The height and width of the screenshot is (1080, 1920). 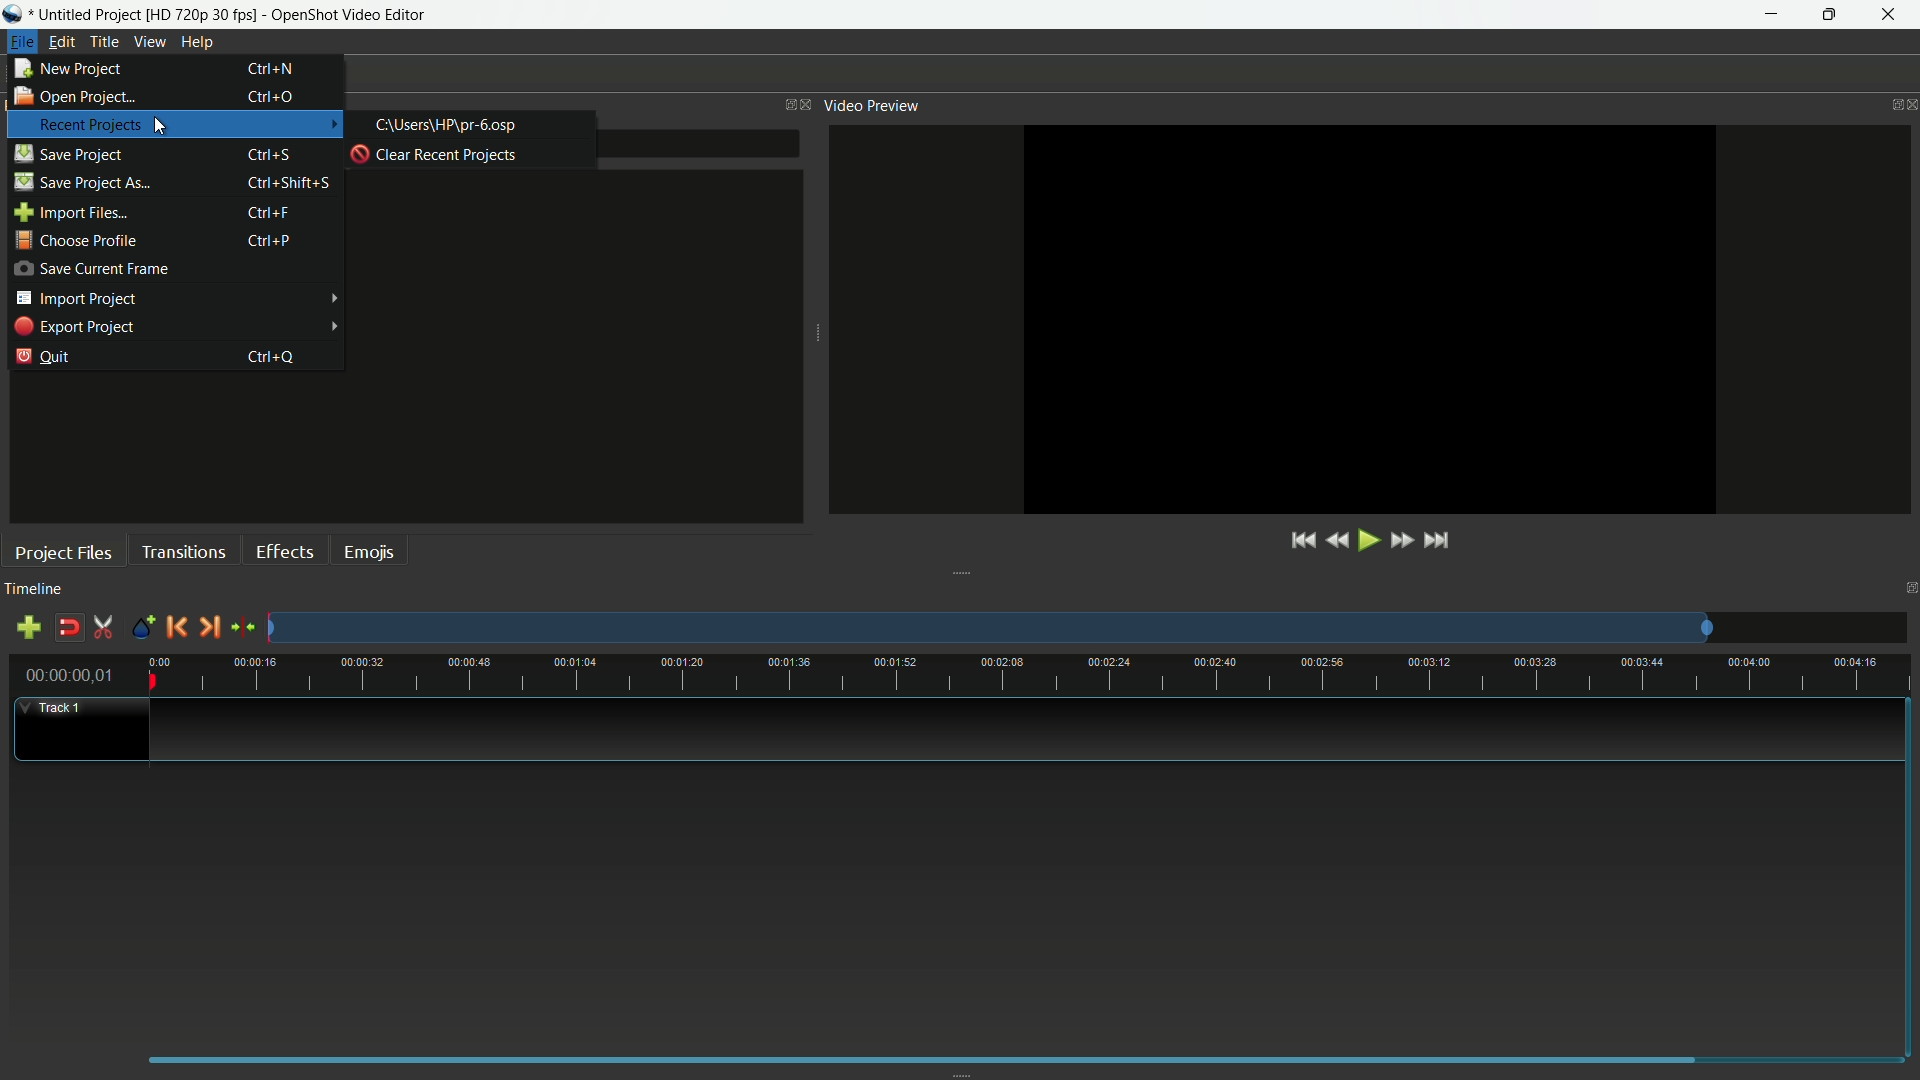 I want to click on disable snap, so click(x=70, y=628).